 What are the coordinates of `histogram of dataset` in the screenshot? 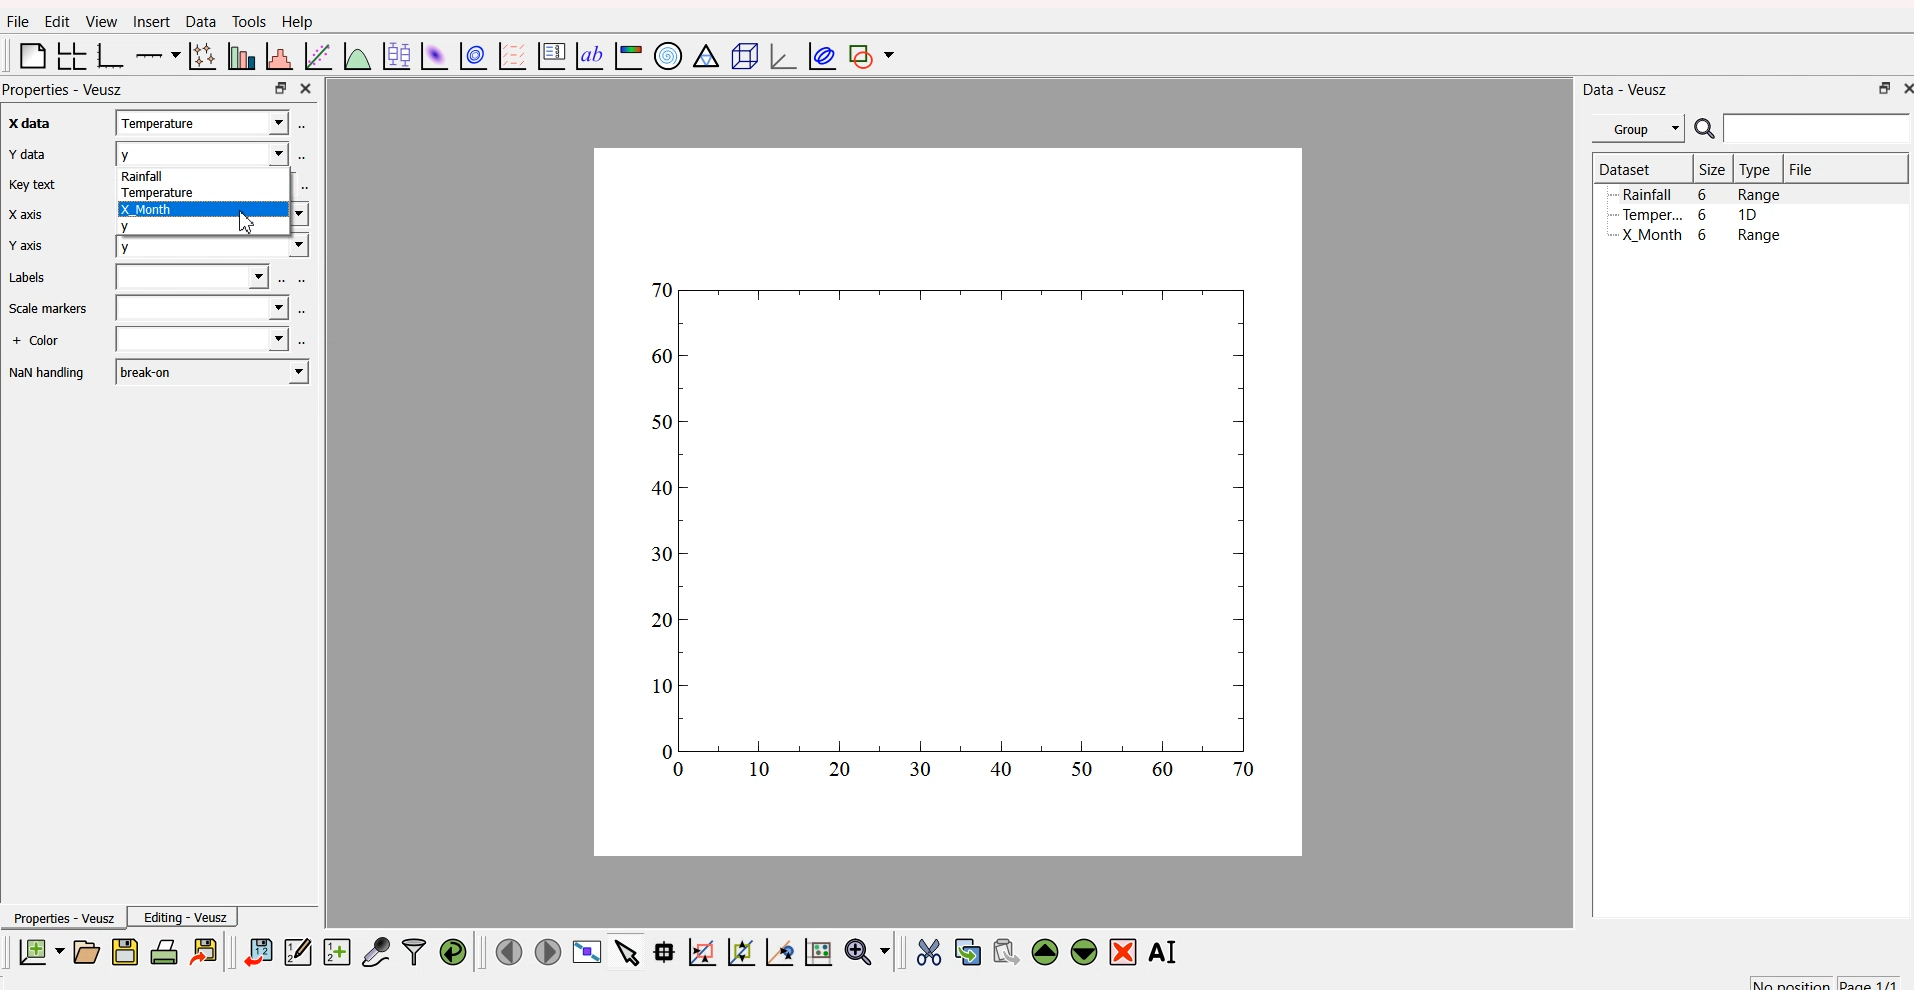 It's located at (281, 57).